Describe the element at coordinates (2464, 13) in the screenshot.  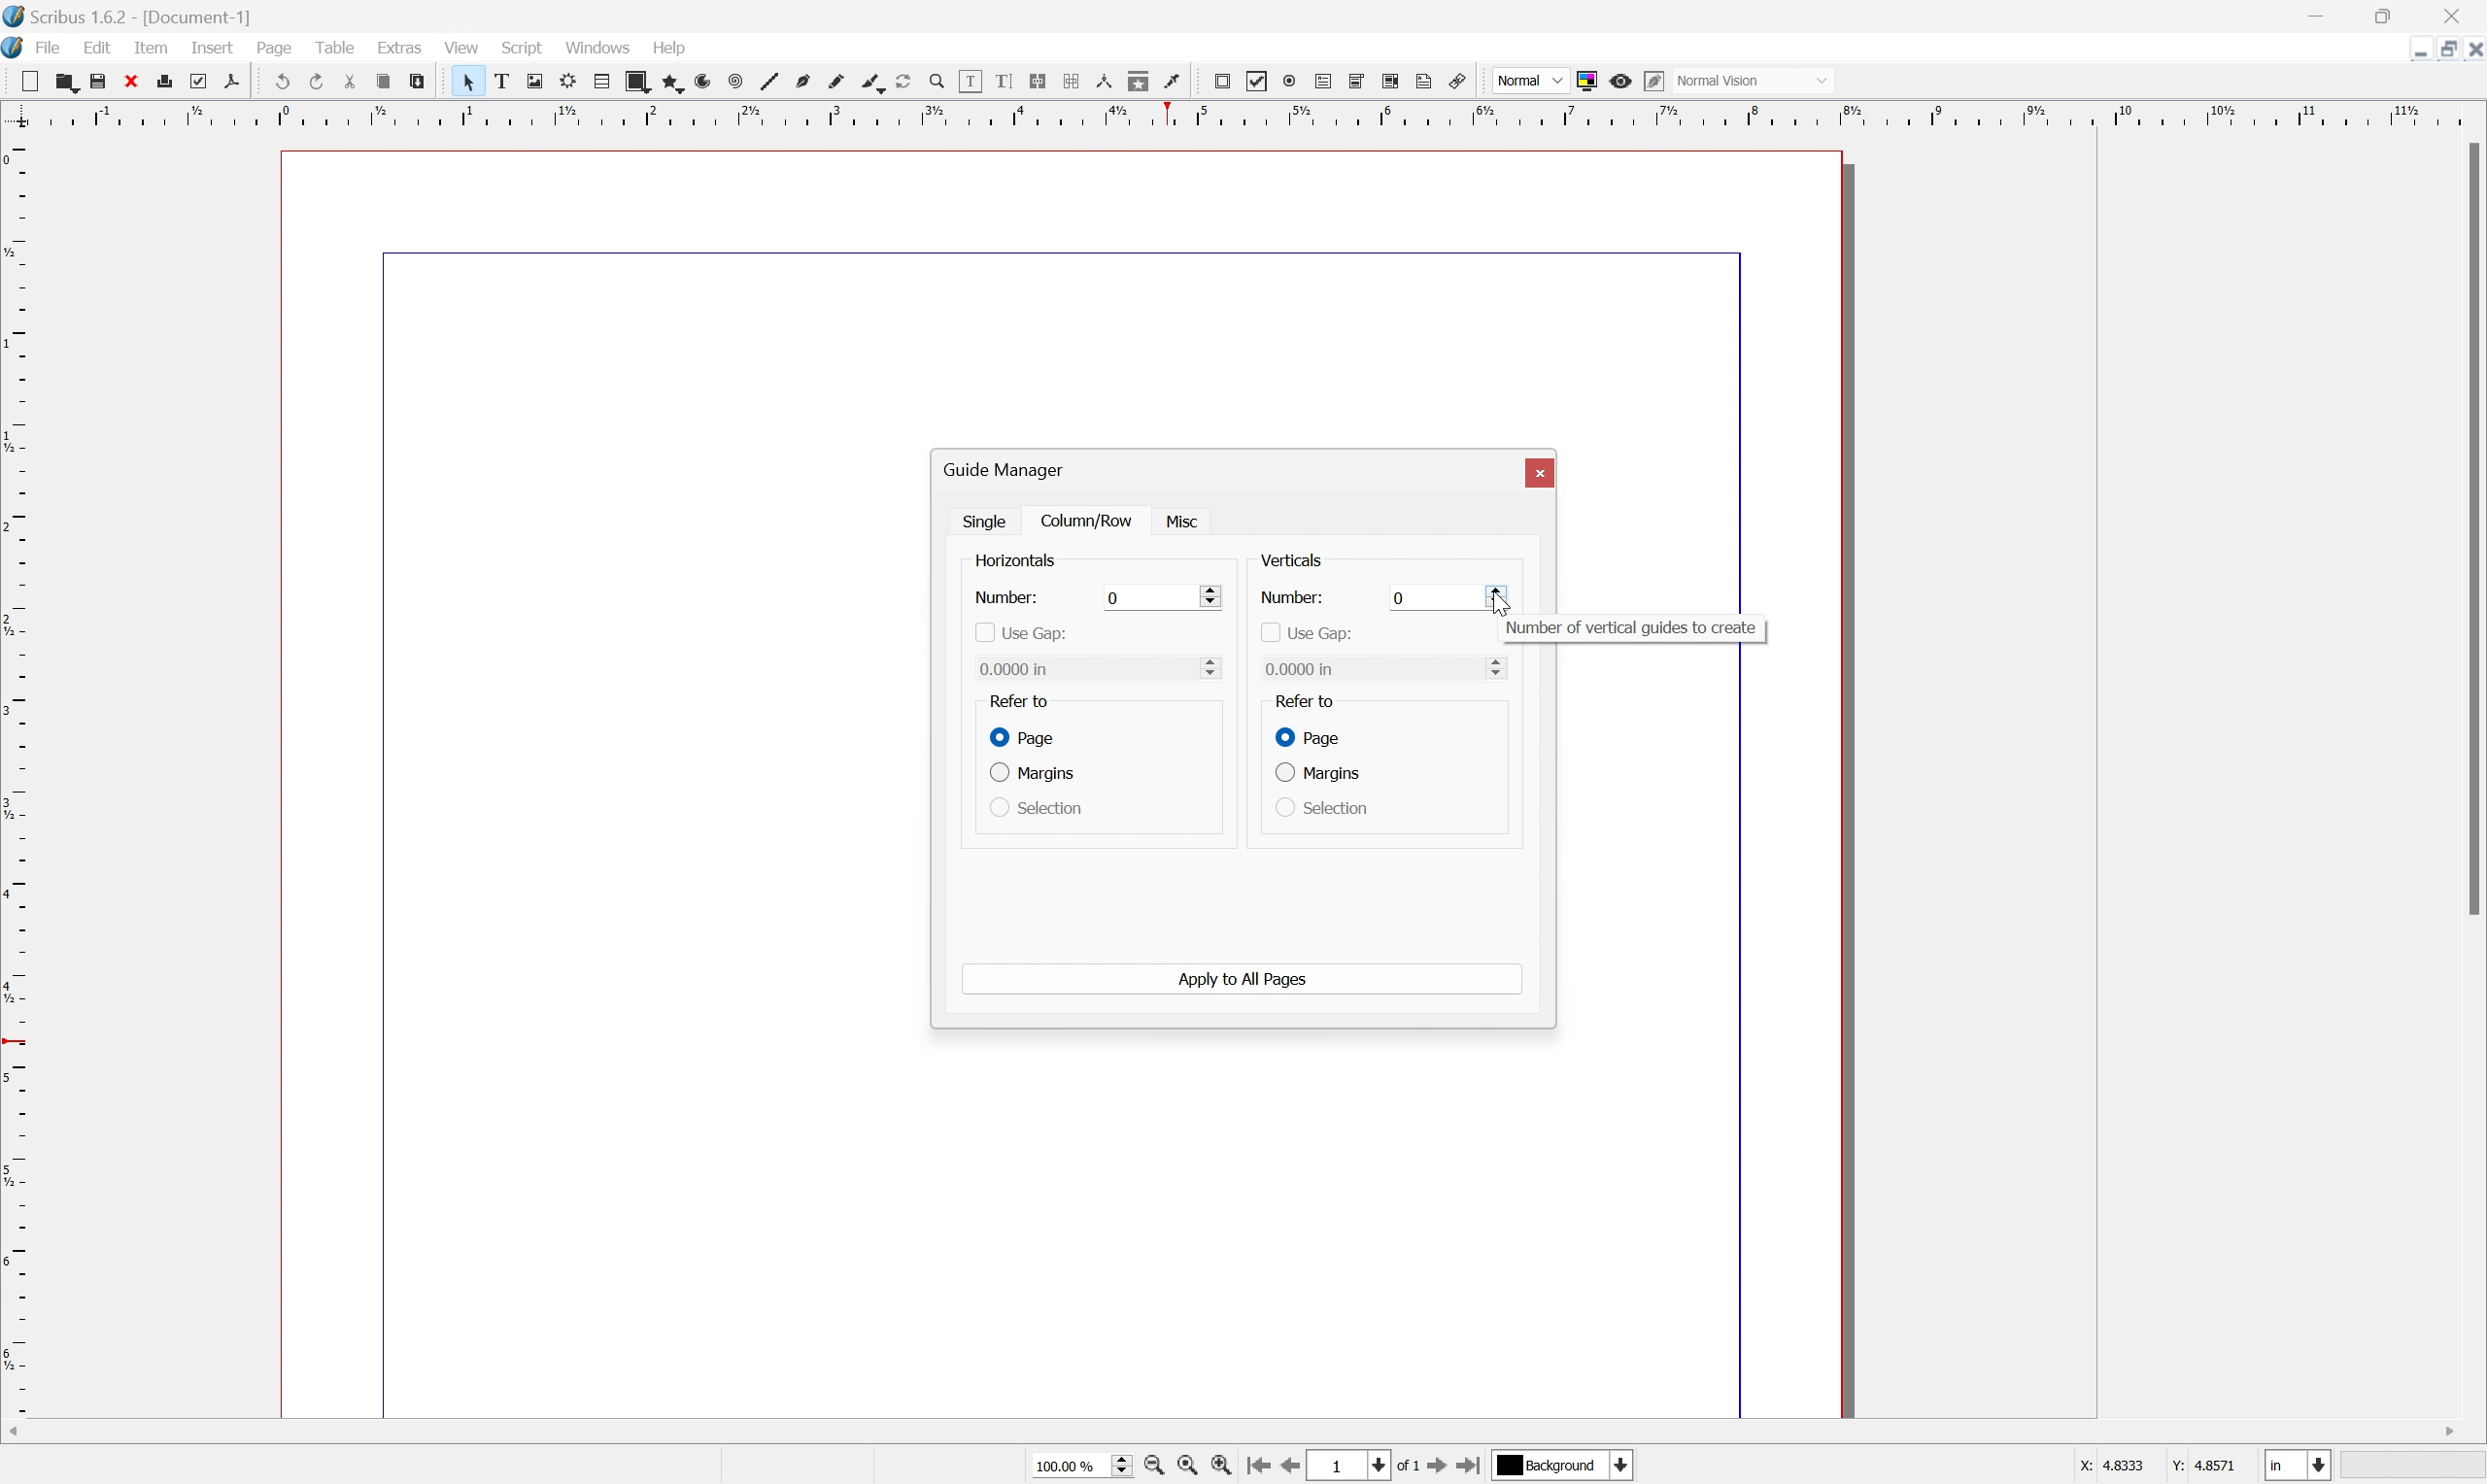
I see `close` at that location.